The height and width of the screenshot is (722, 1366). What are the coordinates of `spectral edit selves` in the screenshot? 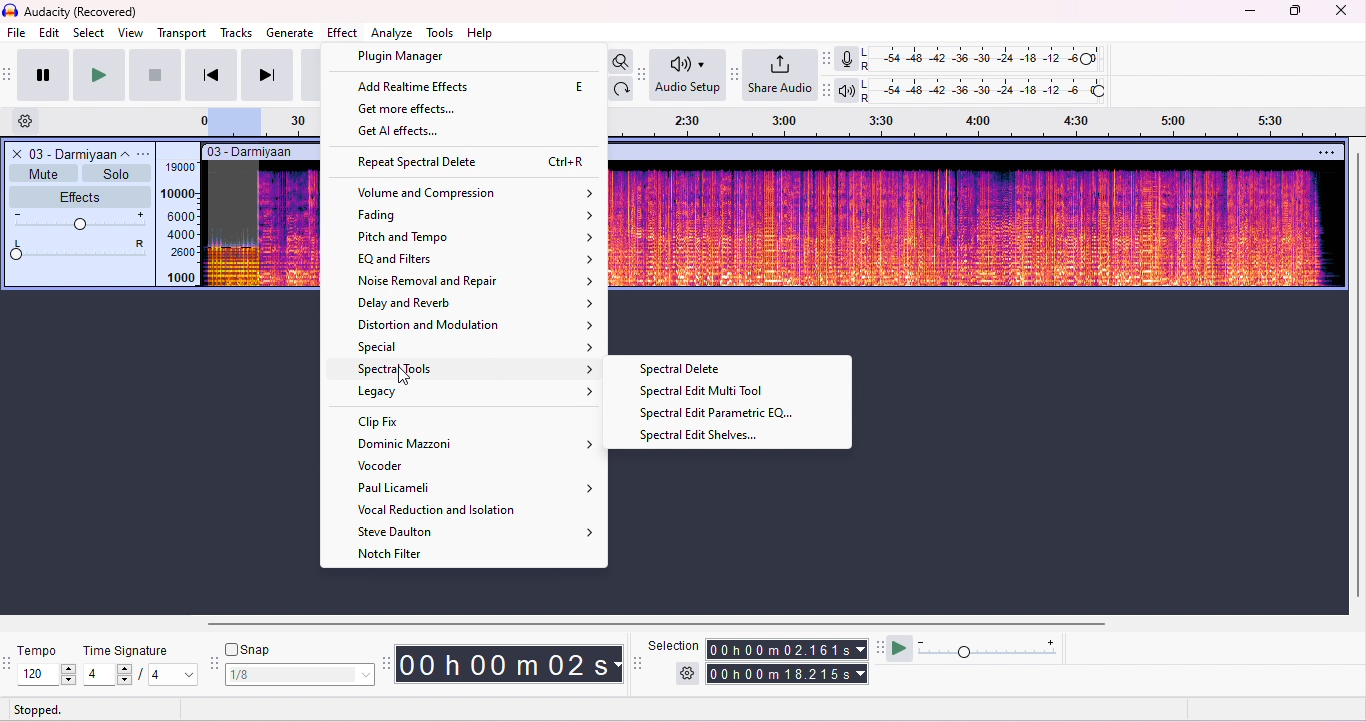 It's located at (705, 436).